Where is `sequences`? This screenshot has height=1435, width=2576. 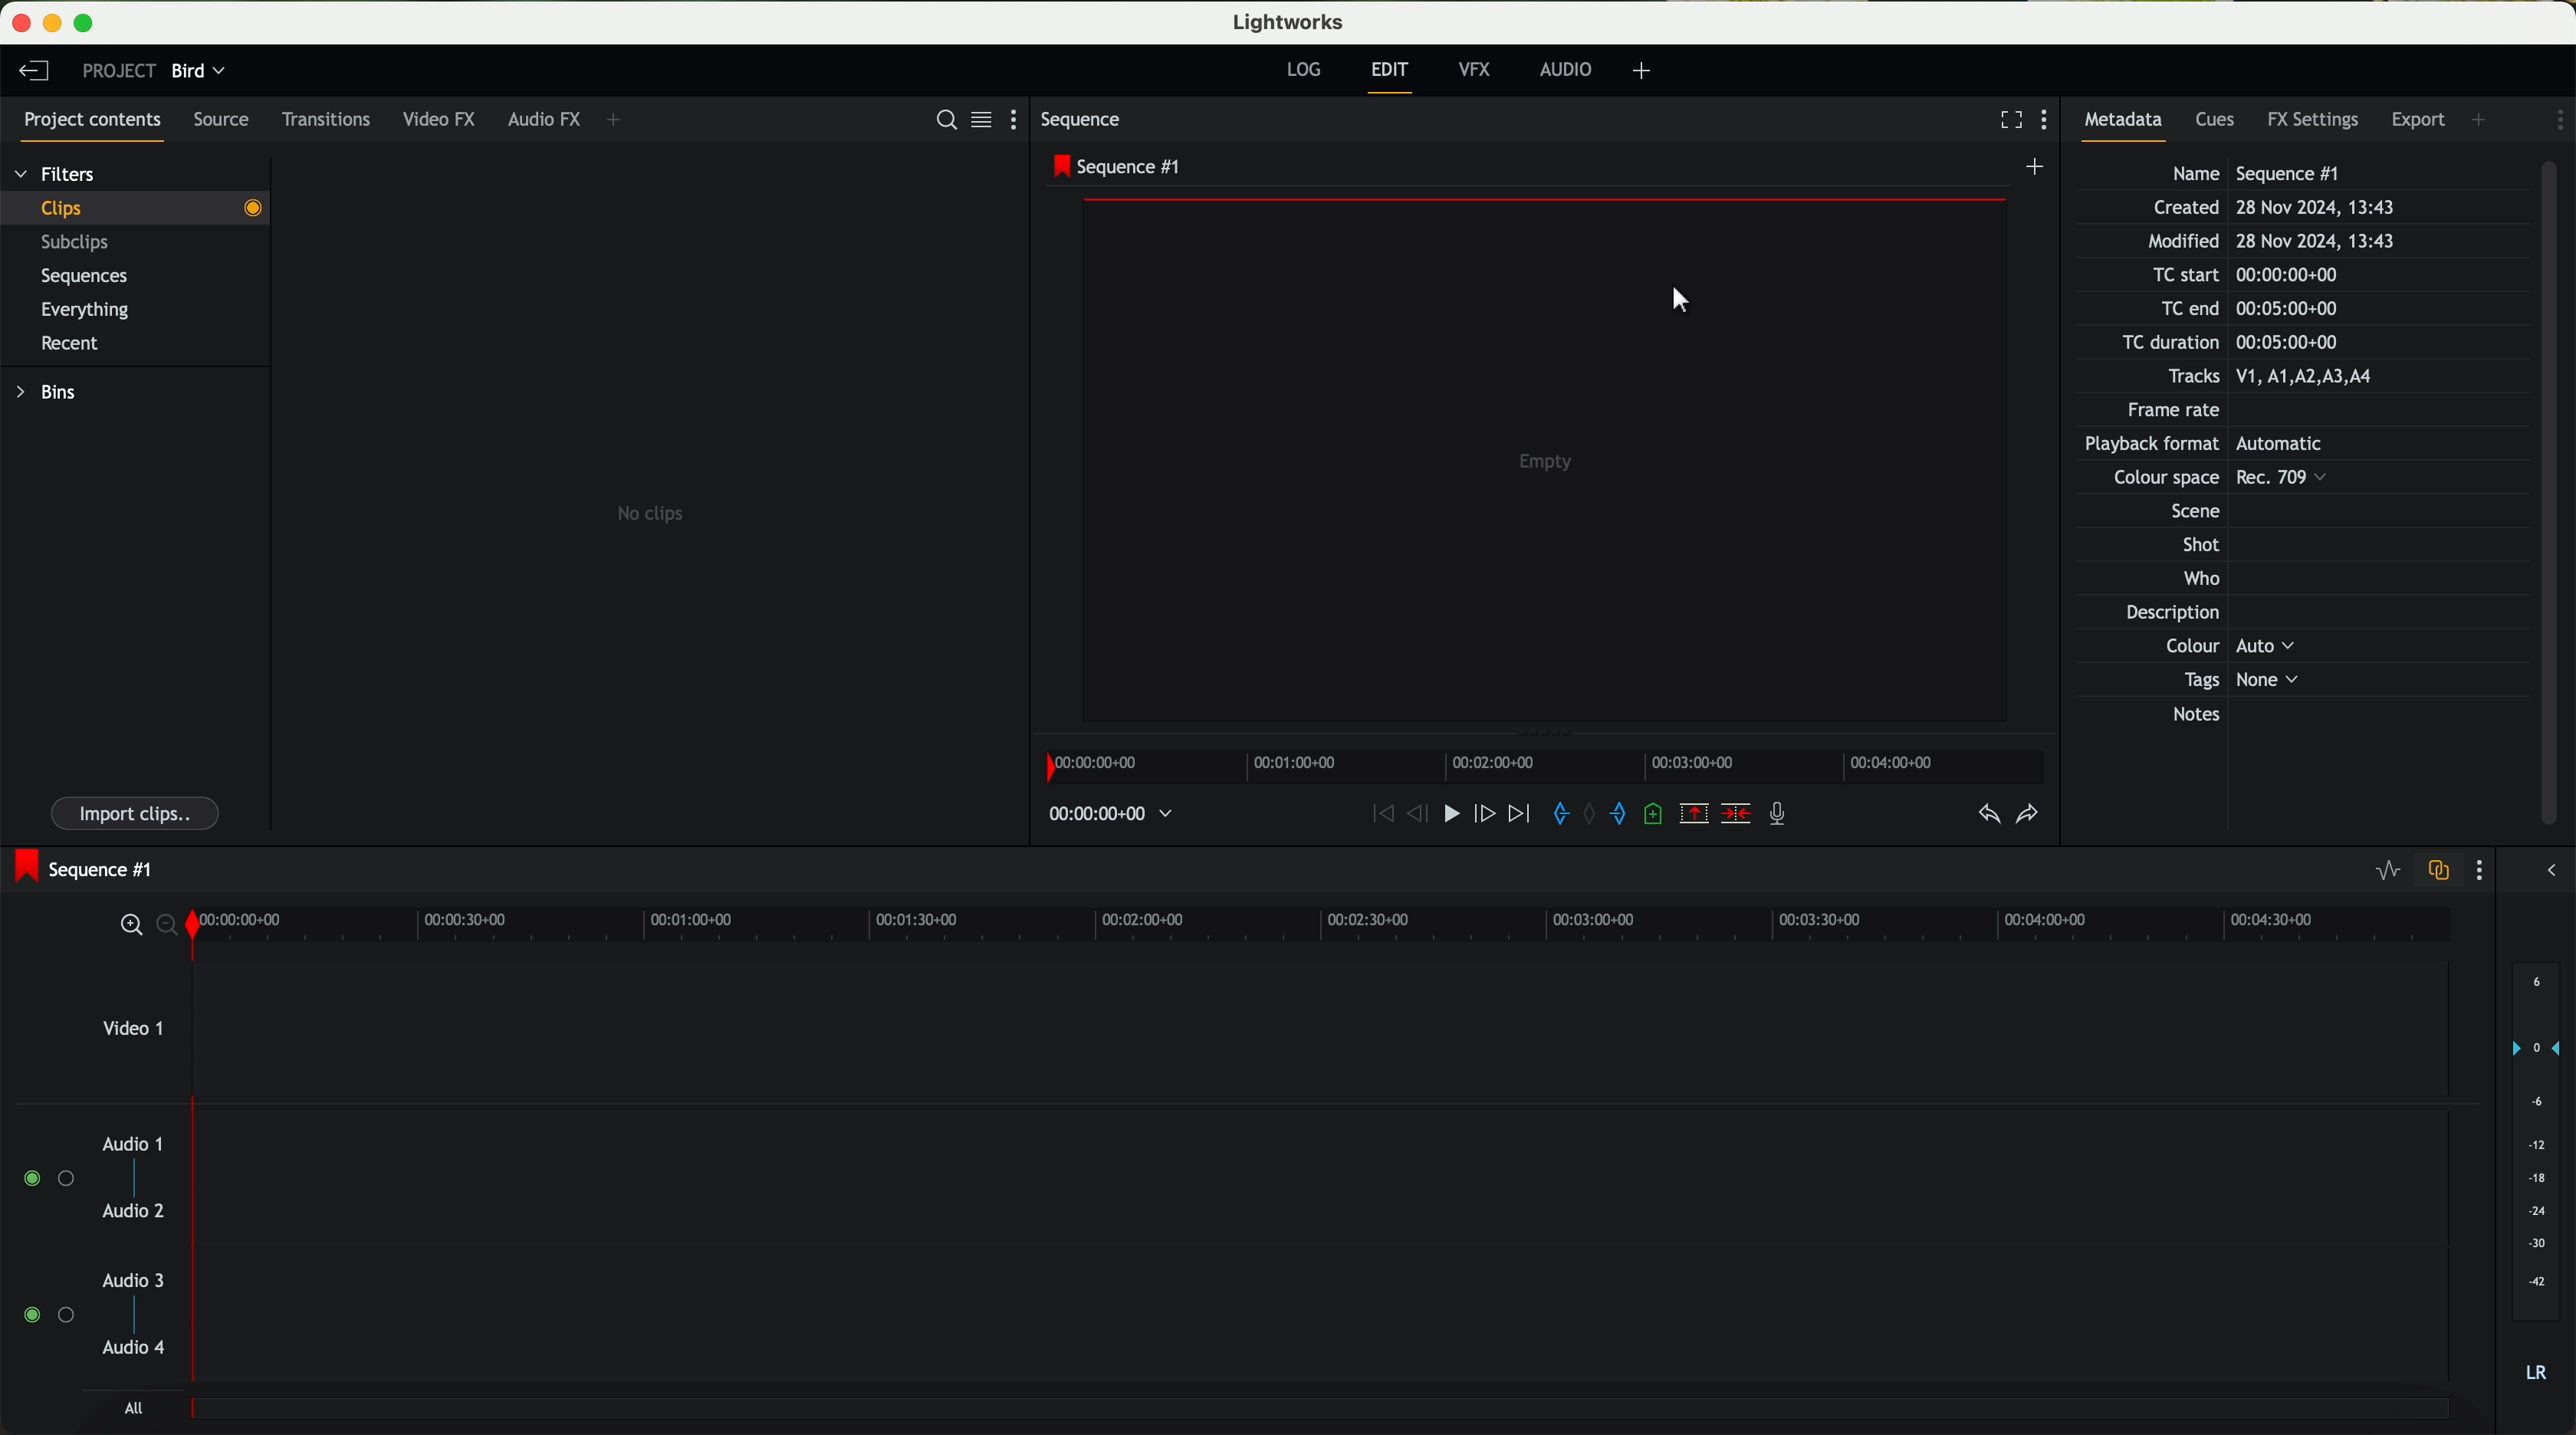 sequences is located at coordinates (92, 277).